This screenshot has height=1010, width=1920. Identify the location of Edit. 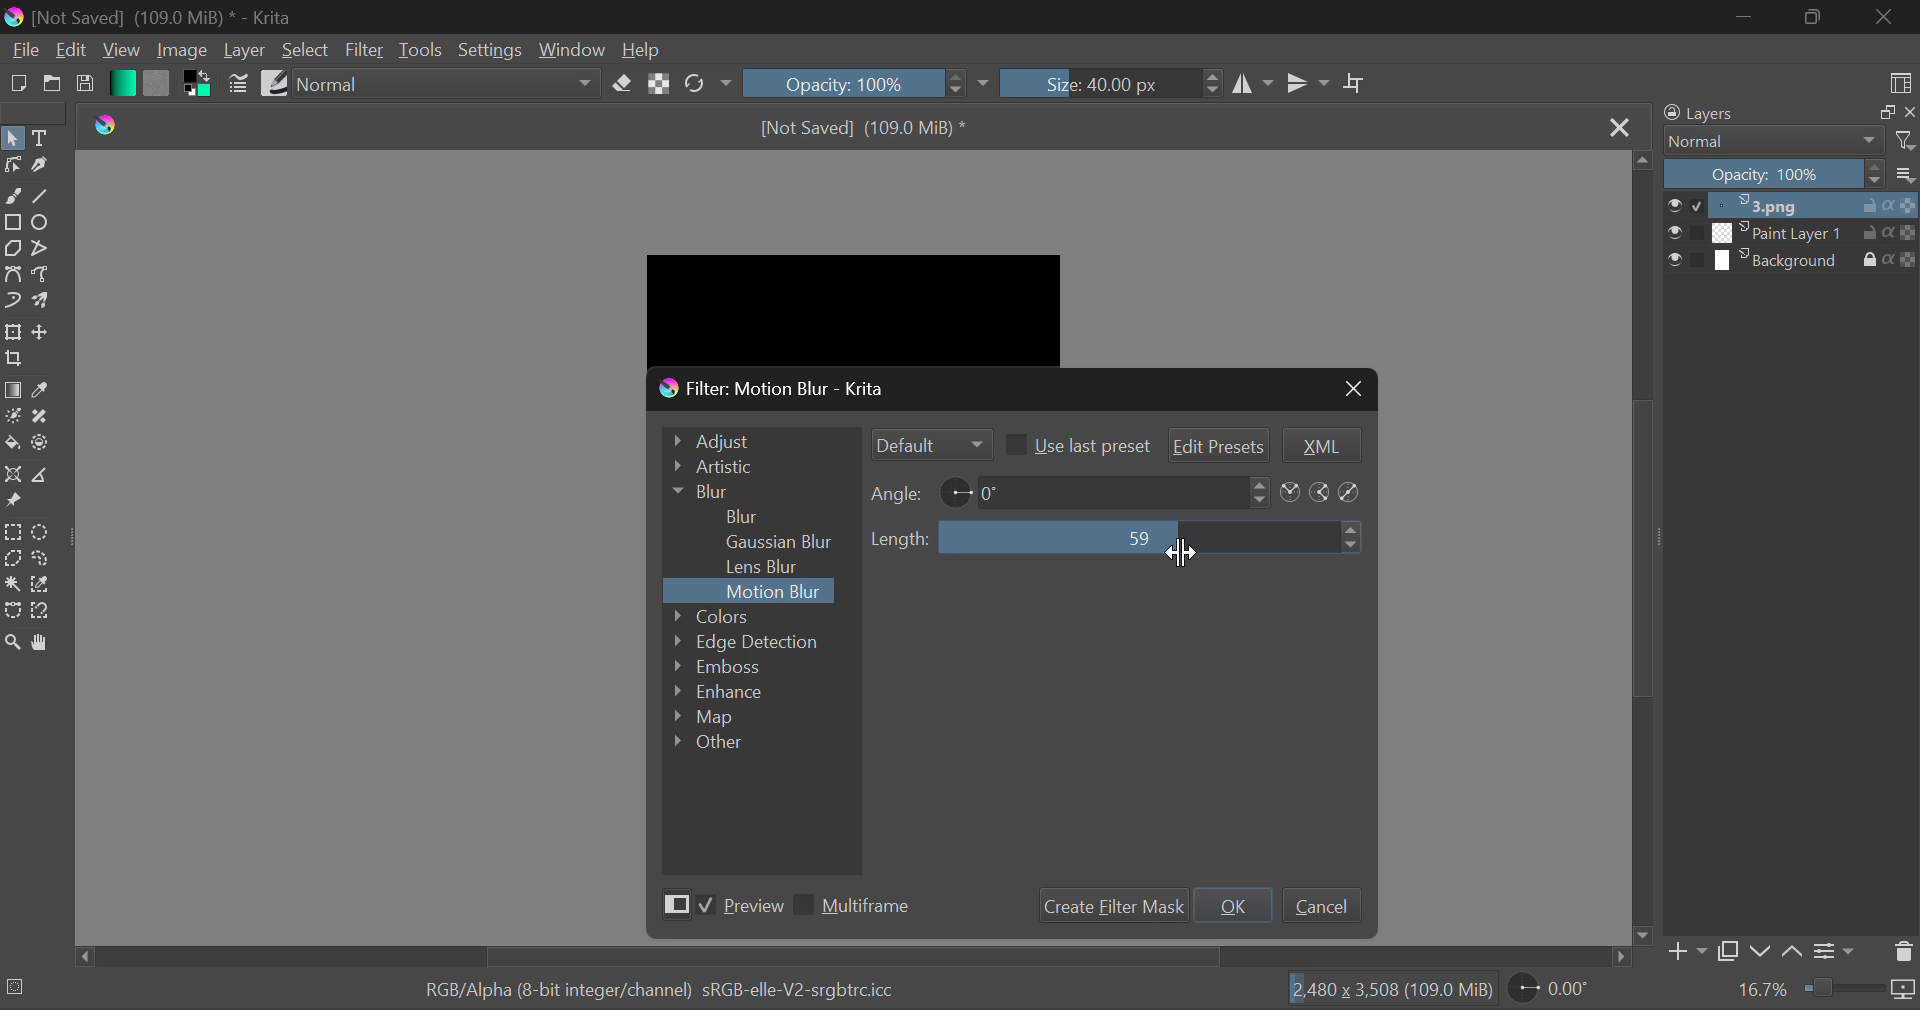
(72, 50).